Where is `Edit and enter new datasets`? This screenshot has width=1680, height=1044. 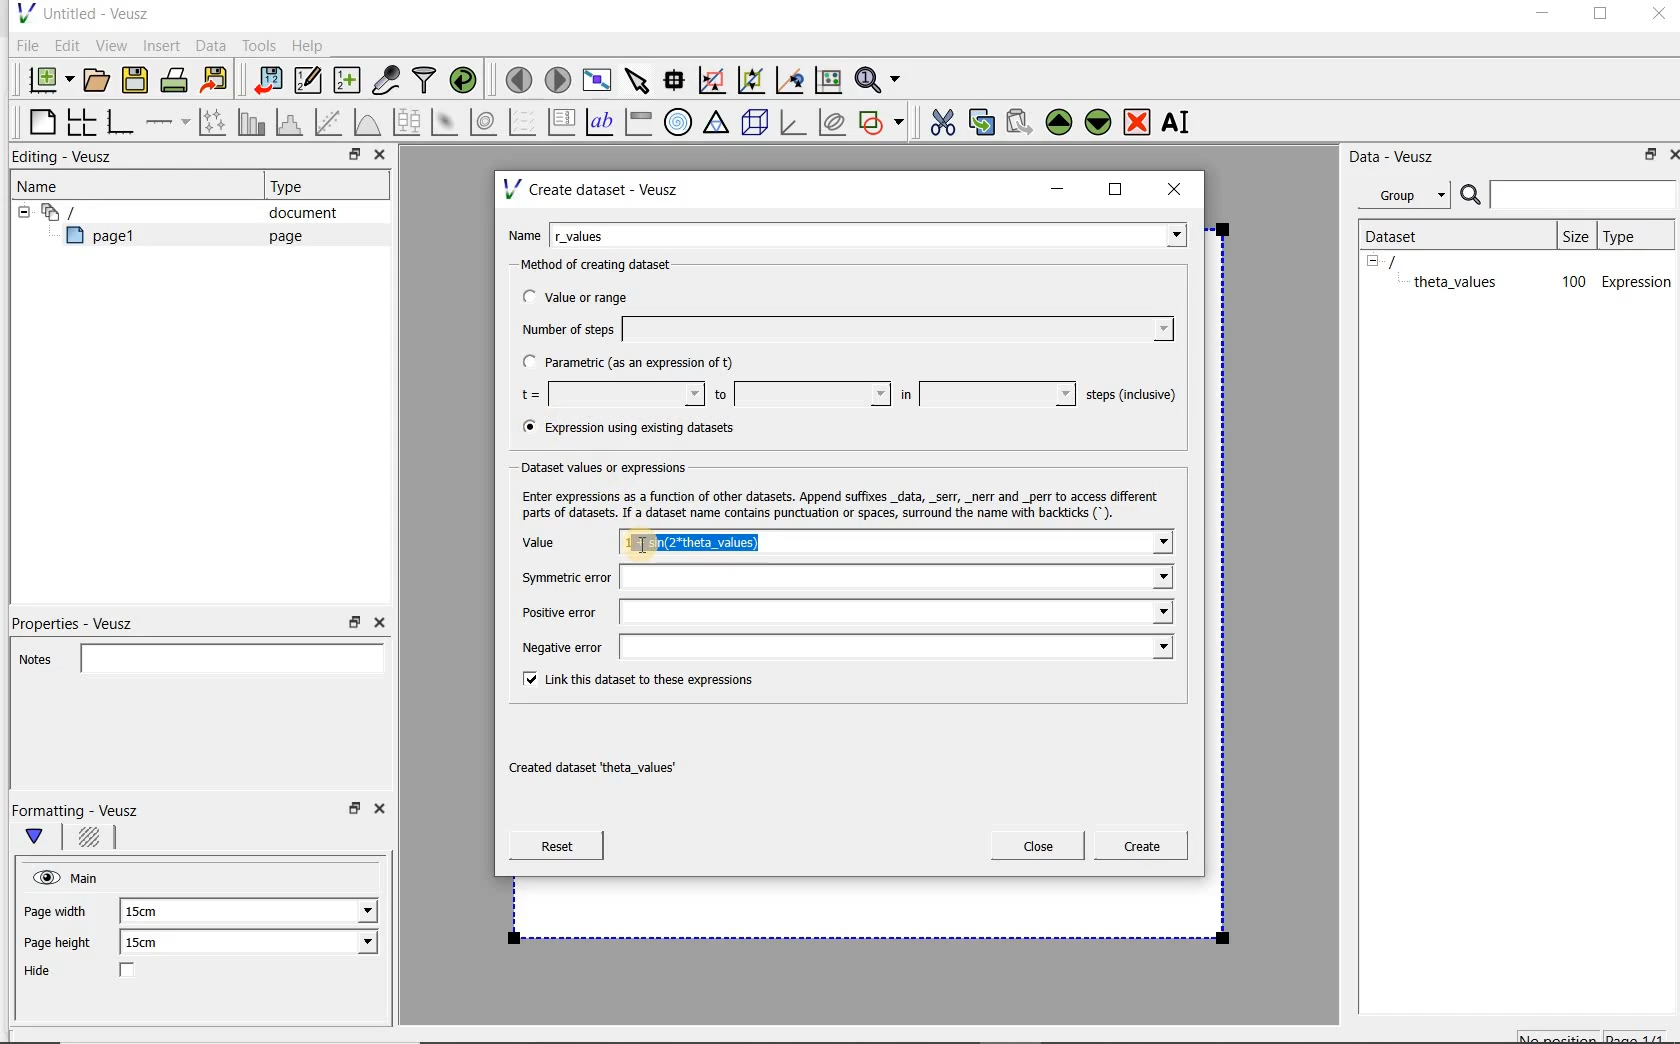 Edit and enter new datasets is located at coordinates (309, 81).